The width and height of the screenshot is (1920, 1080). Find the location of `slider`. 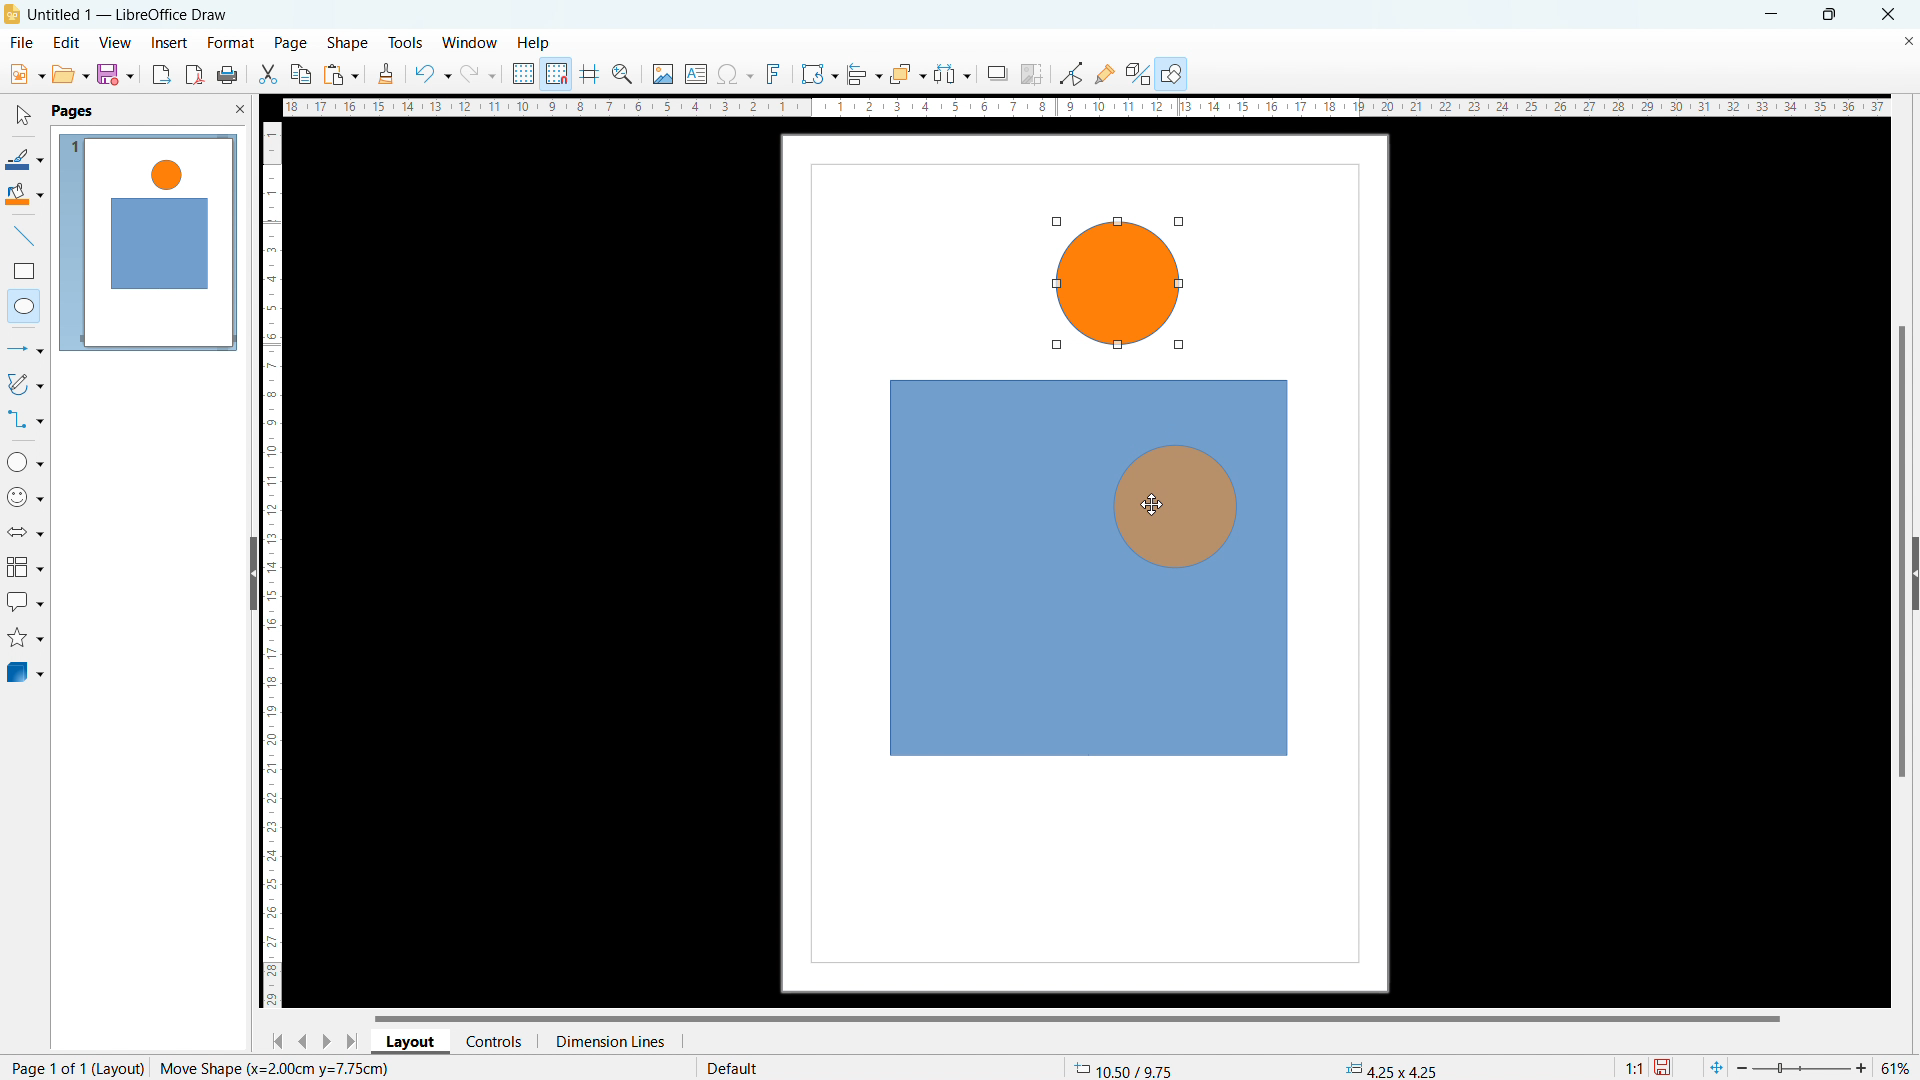

slider is located at coordinates (1800, 1068).